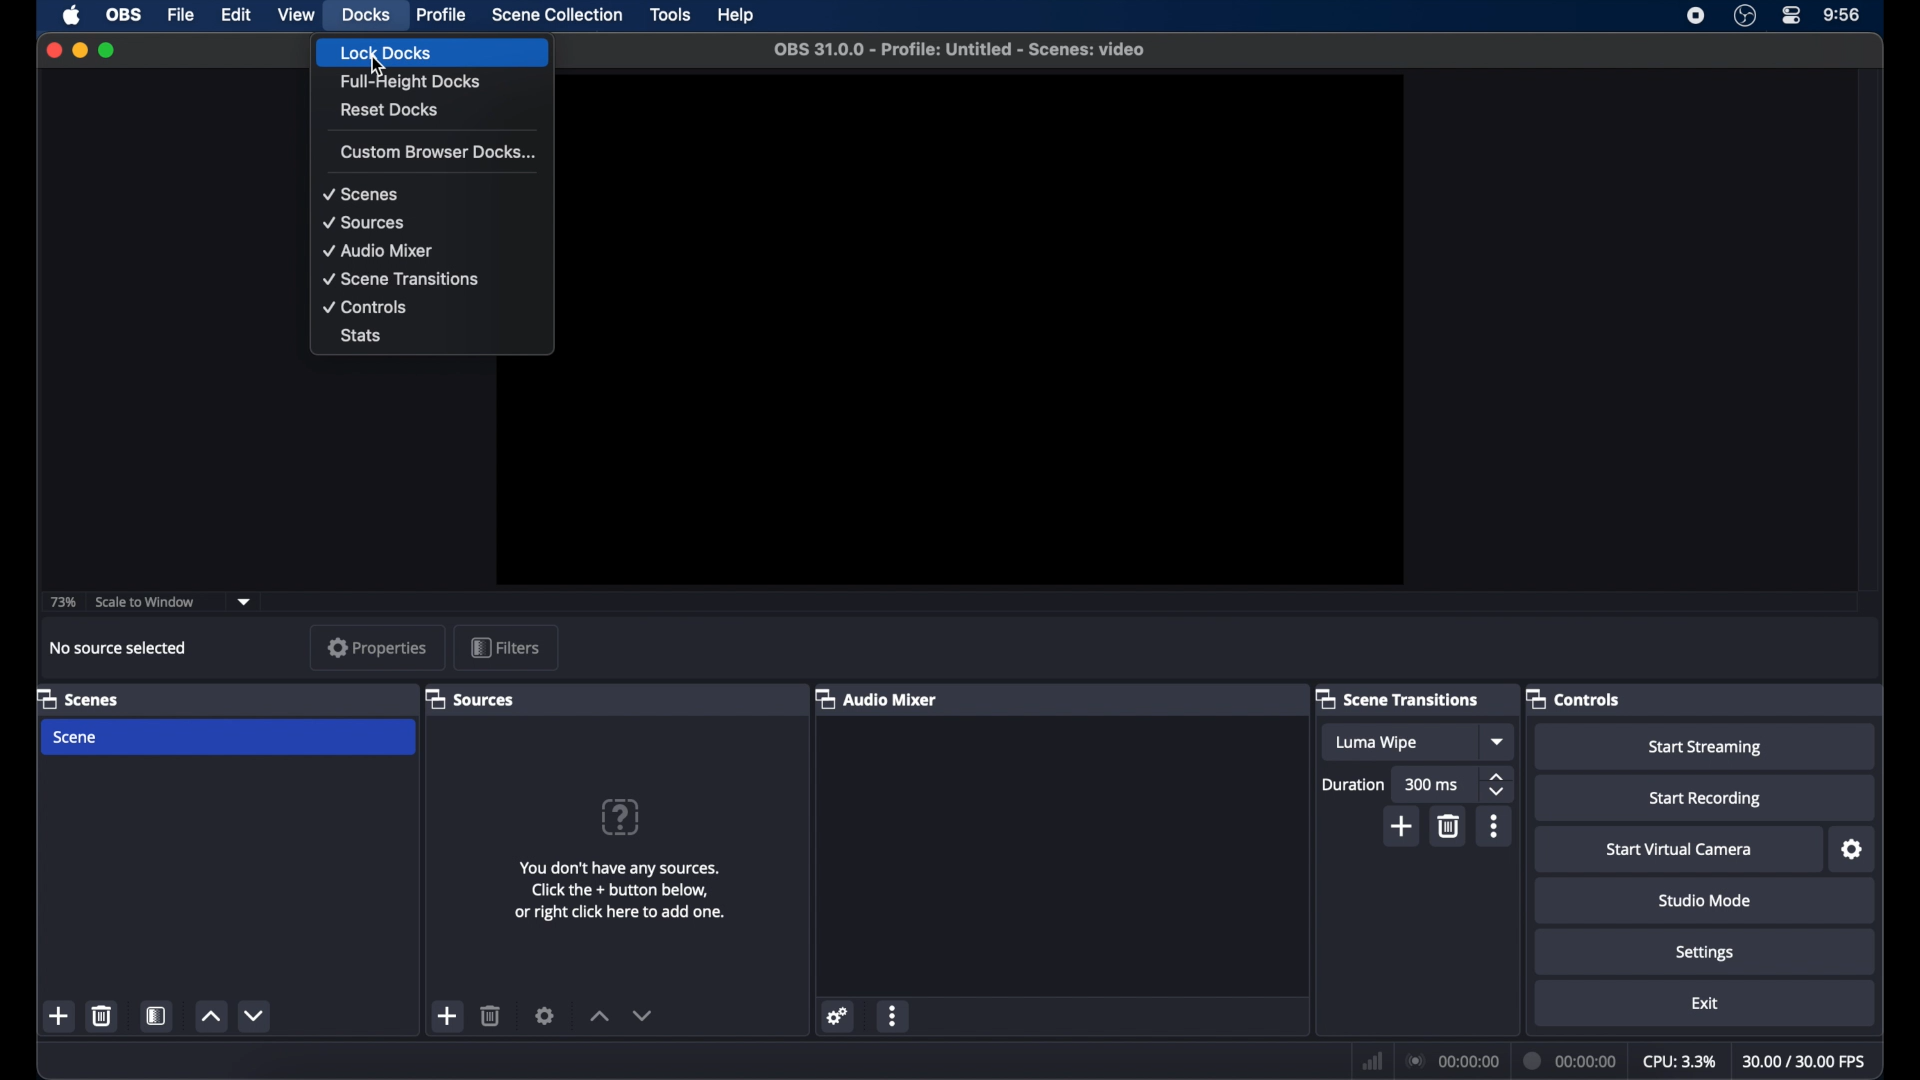  I want to click on audio mixer, so click(881, 700).